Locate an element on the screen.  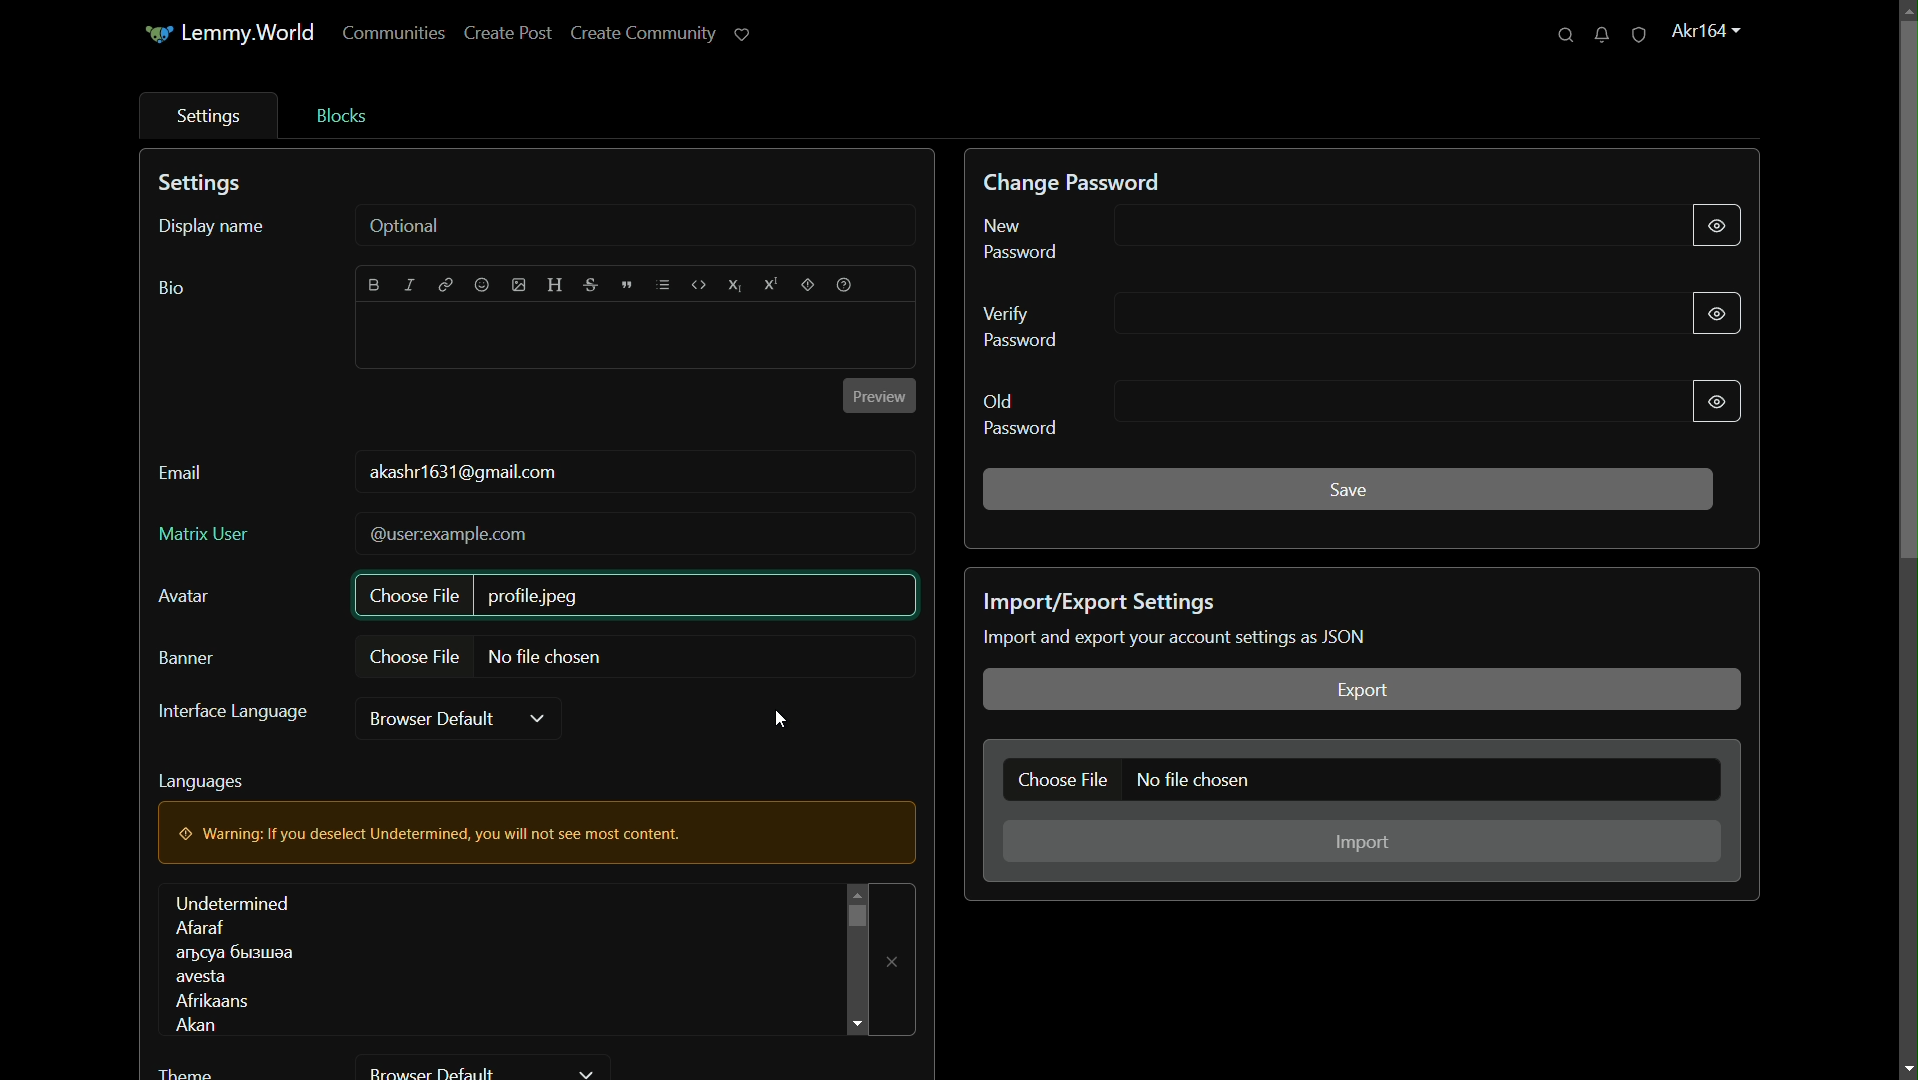
verify password is located at coordinates (1027, 326).